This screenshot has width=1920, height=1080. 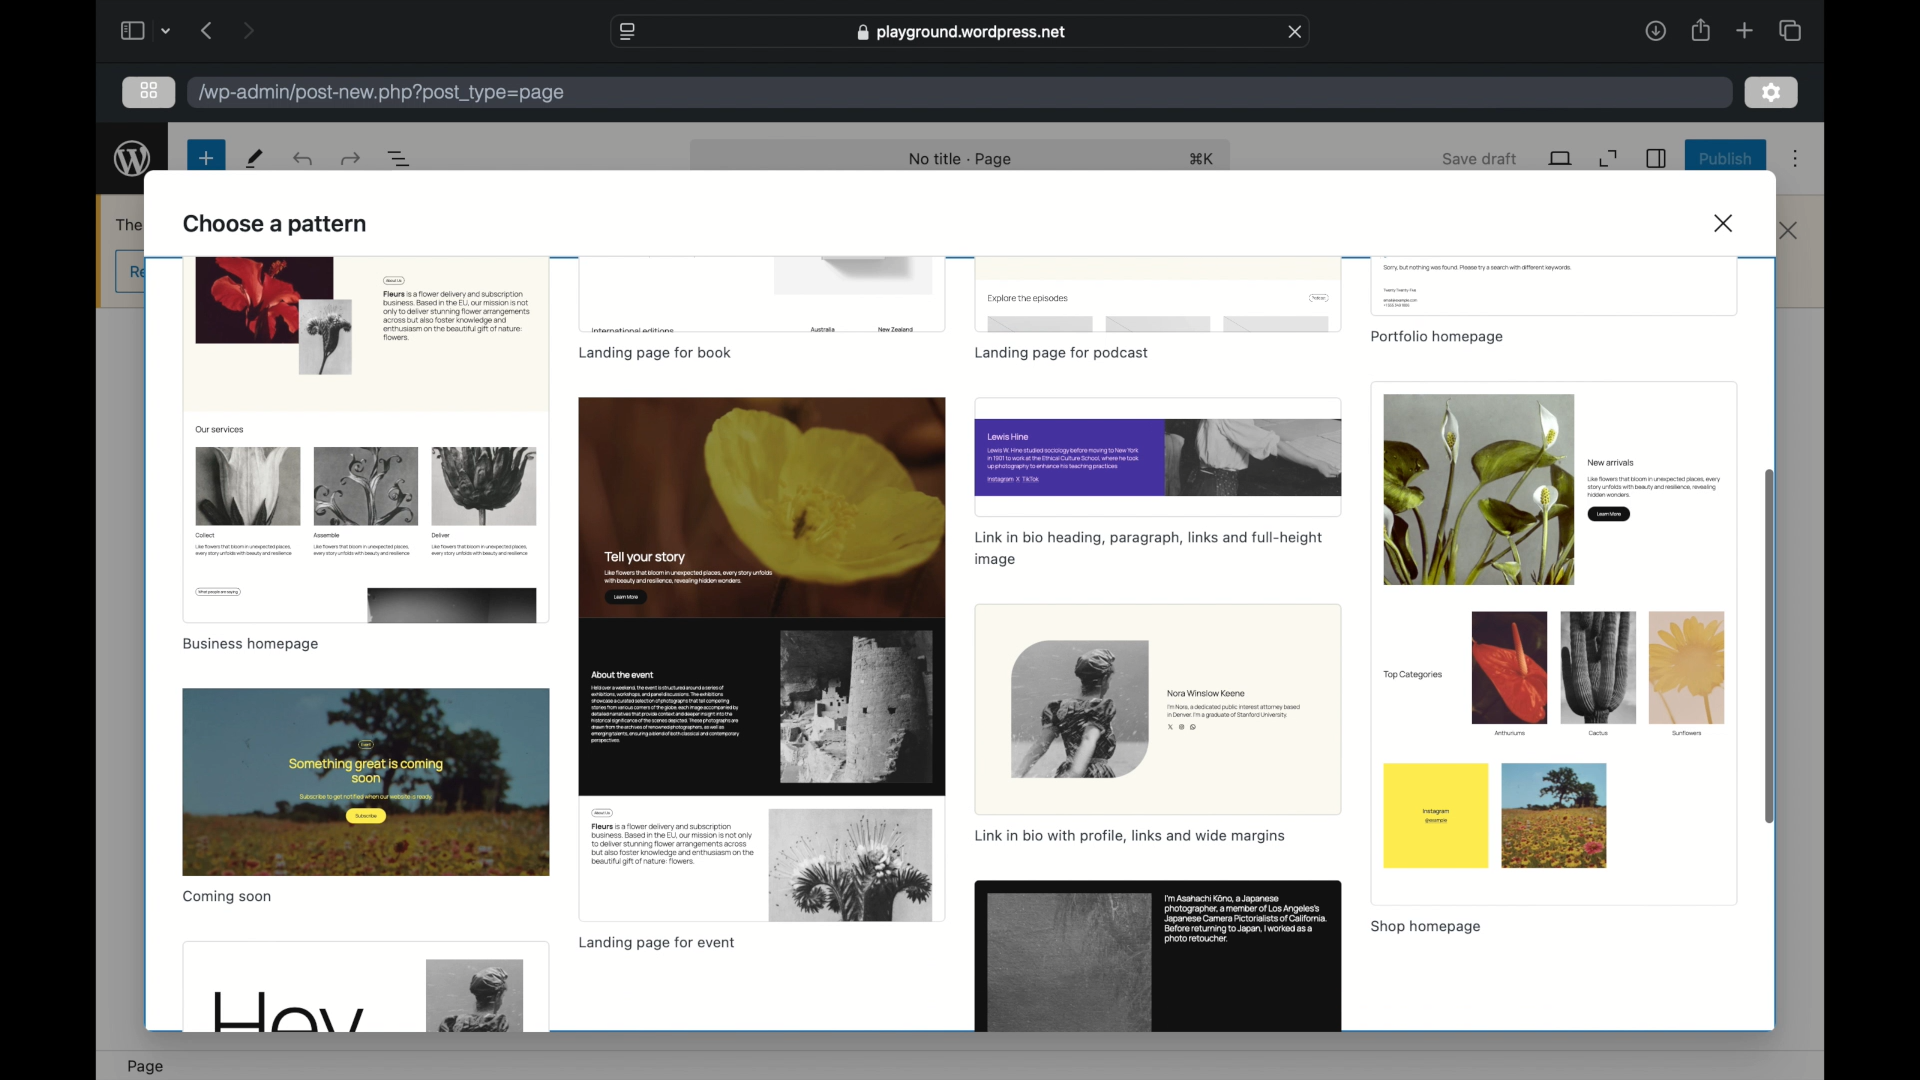 What do you see at coordinates (366, 782) in the screenshot?
I see `preview` at bounding box center [366, 782].